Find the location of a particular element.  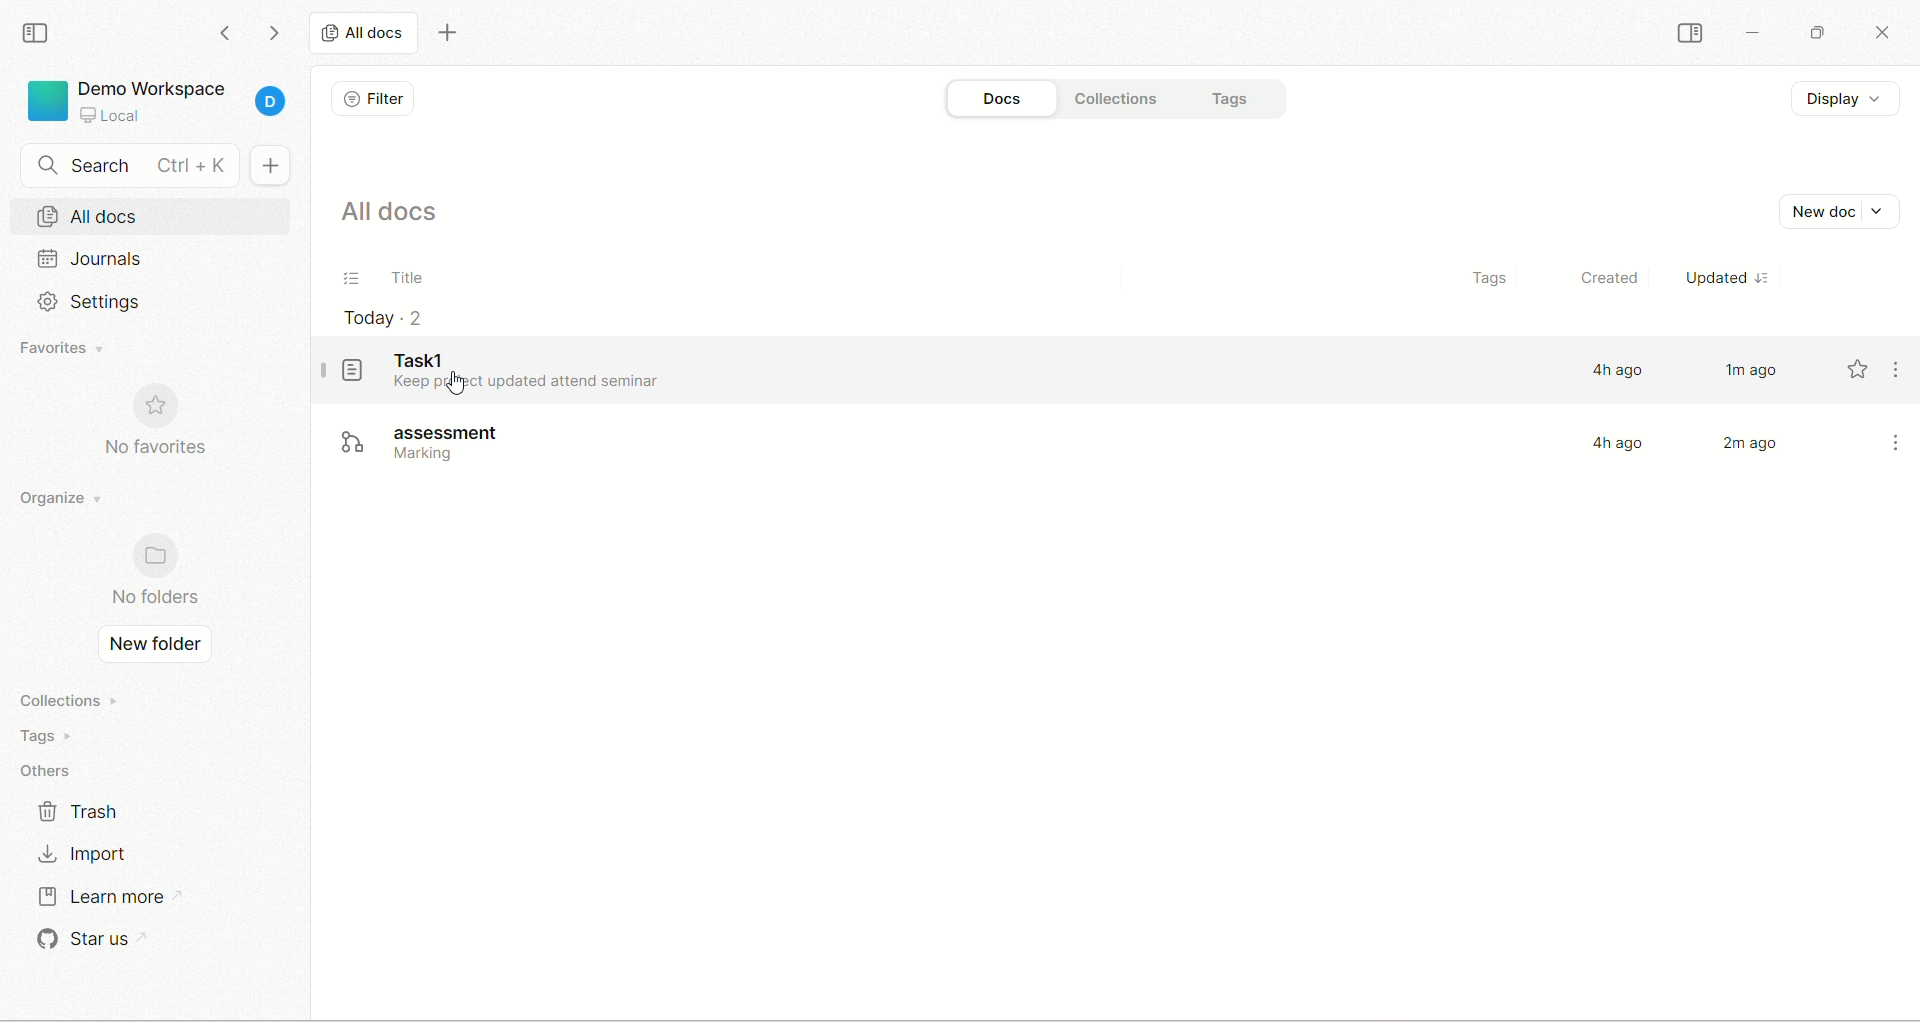

new folder is located at coordinates (154, 646).